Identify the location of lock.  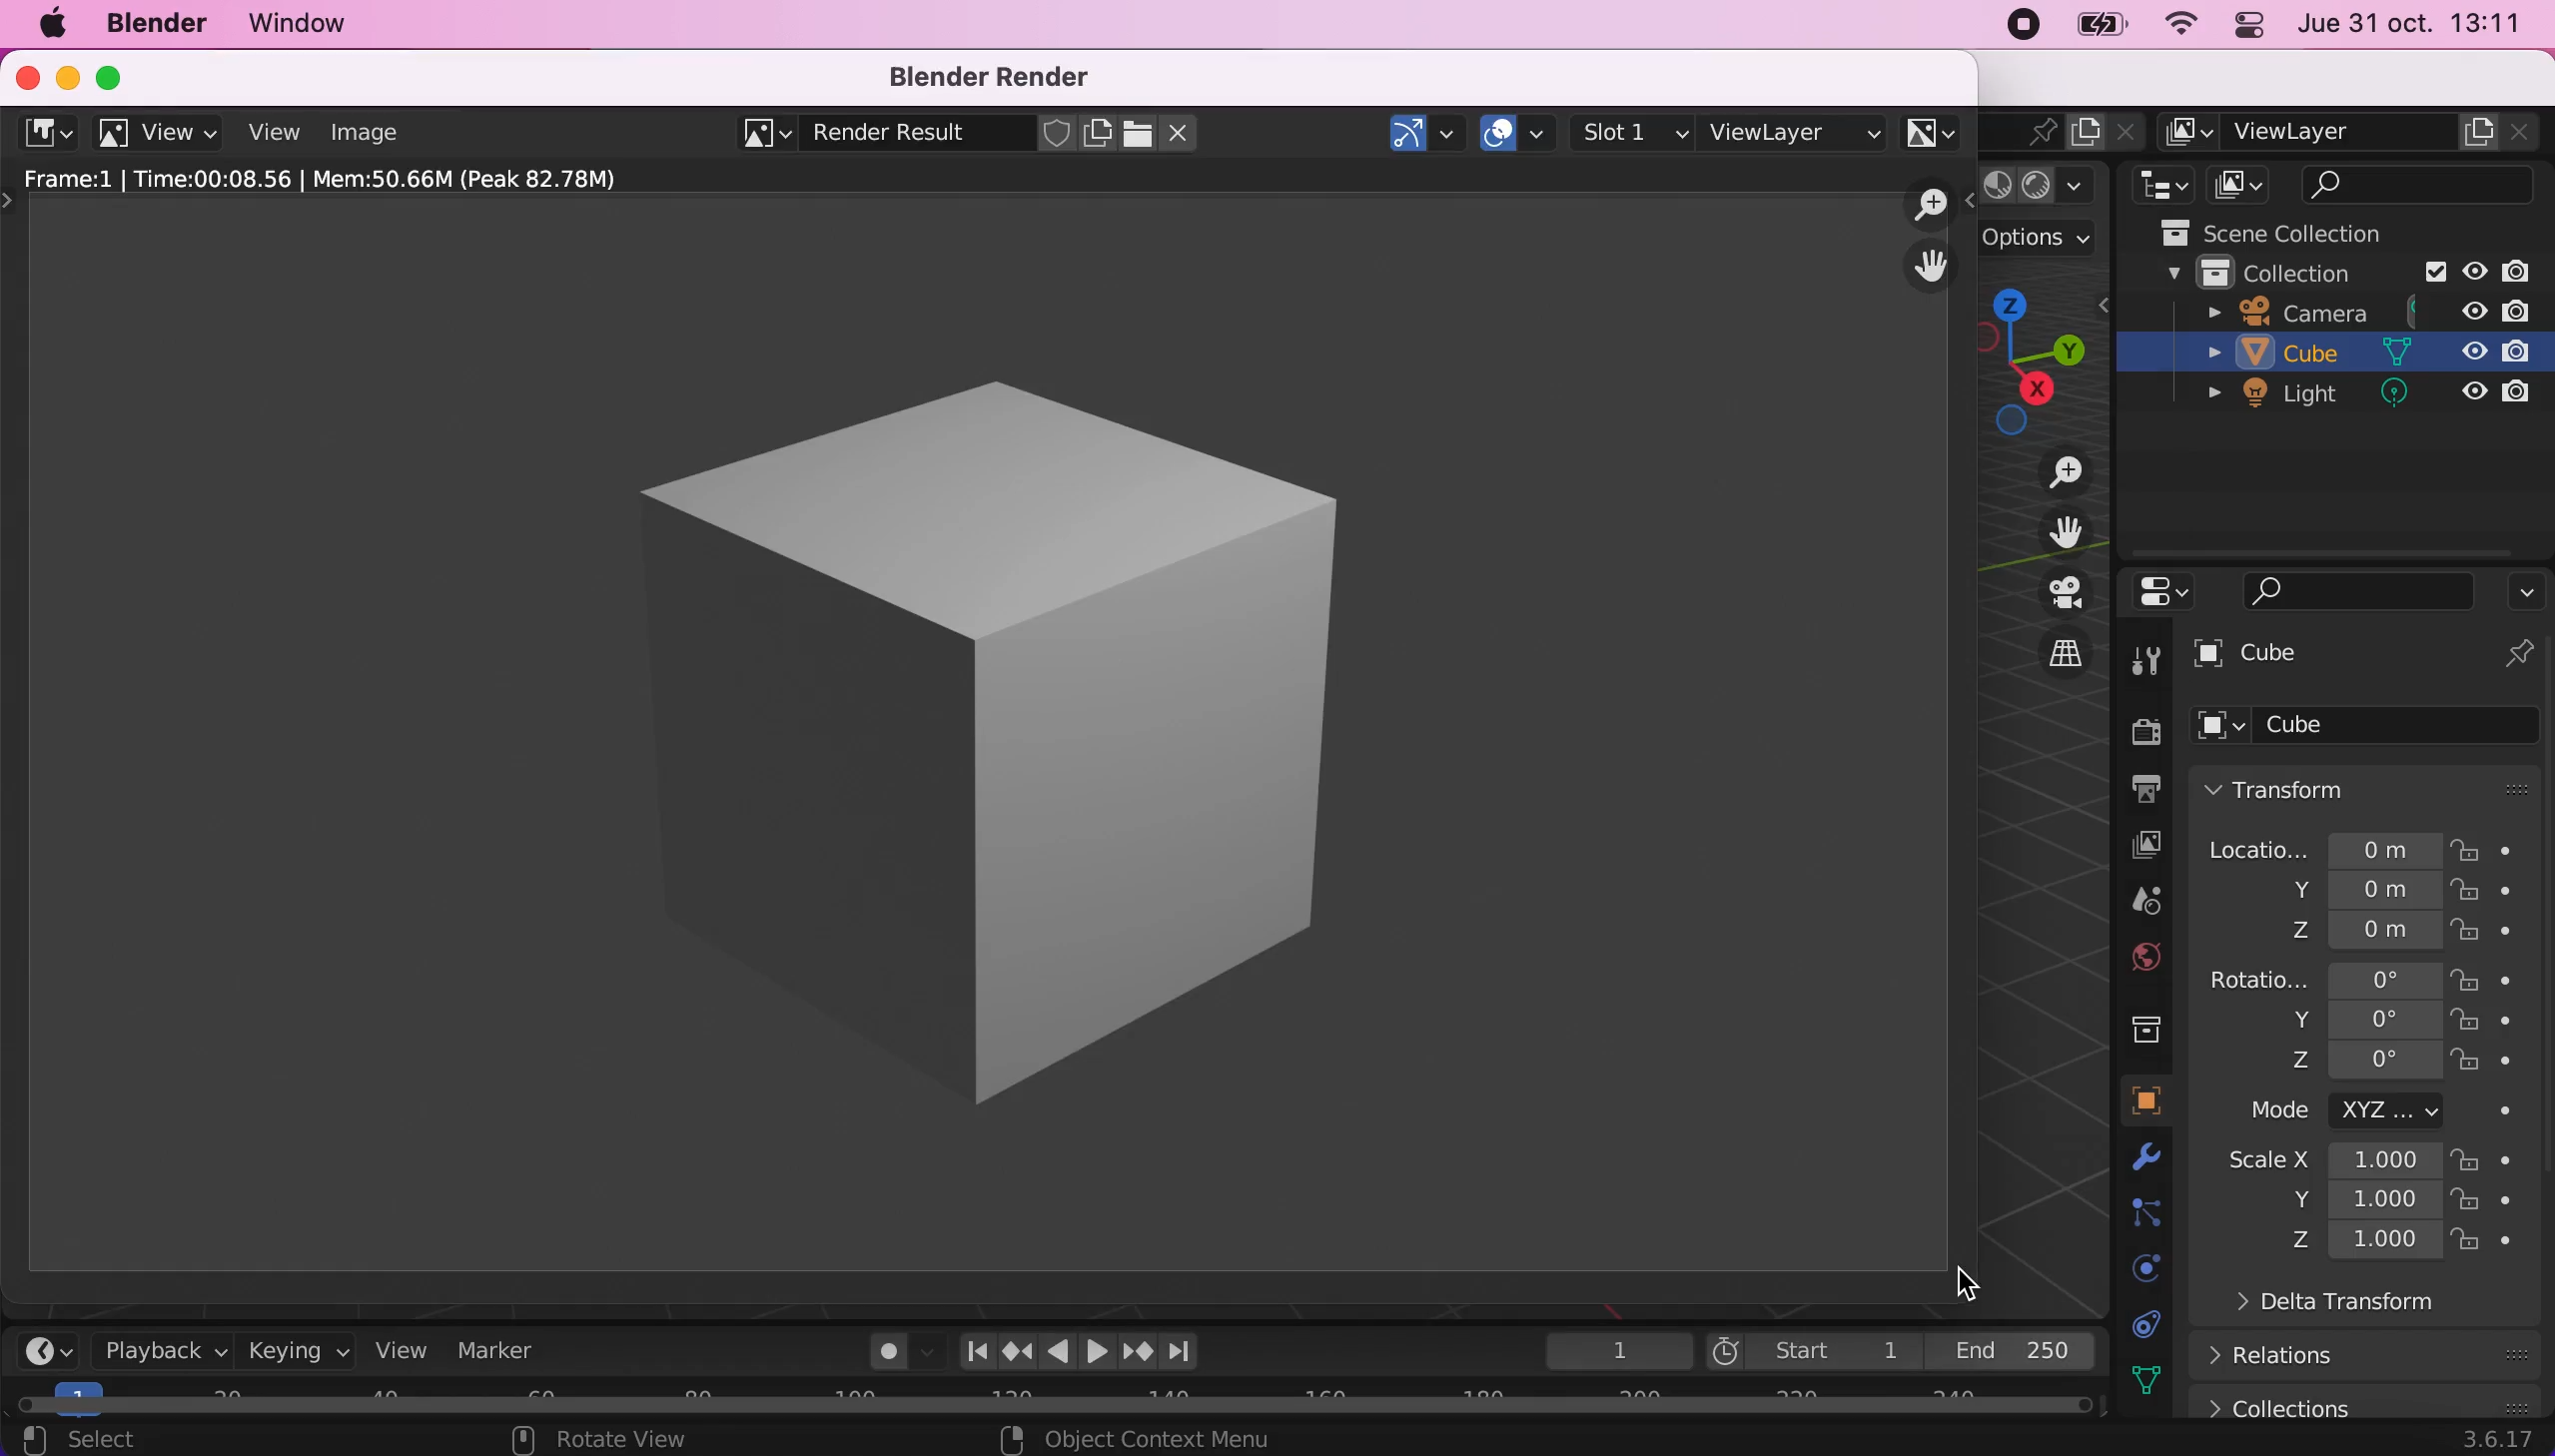
(2484, 935).